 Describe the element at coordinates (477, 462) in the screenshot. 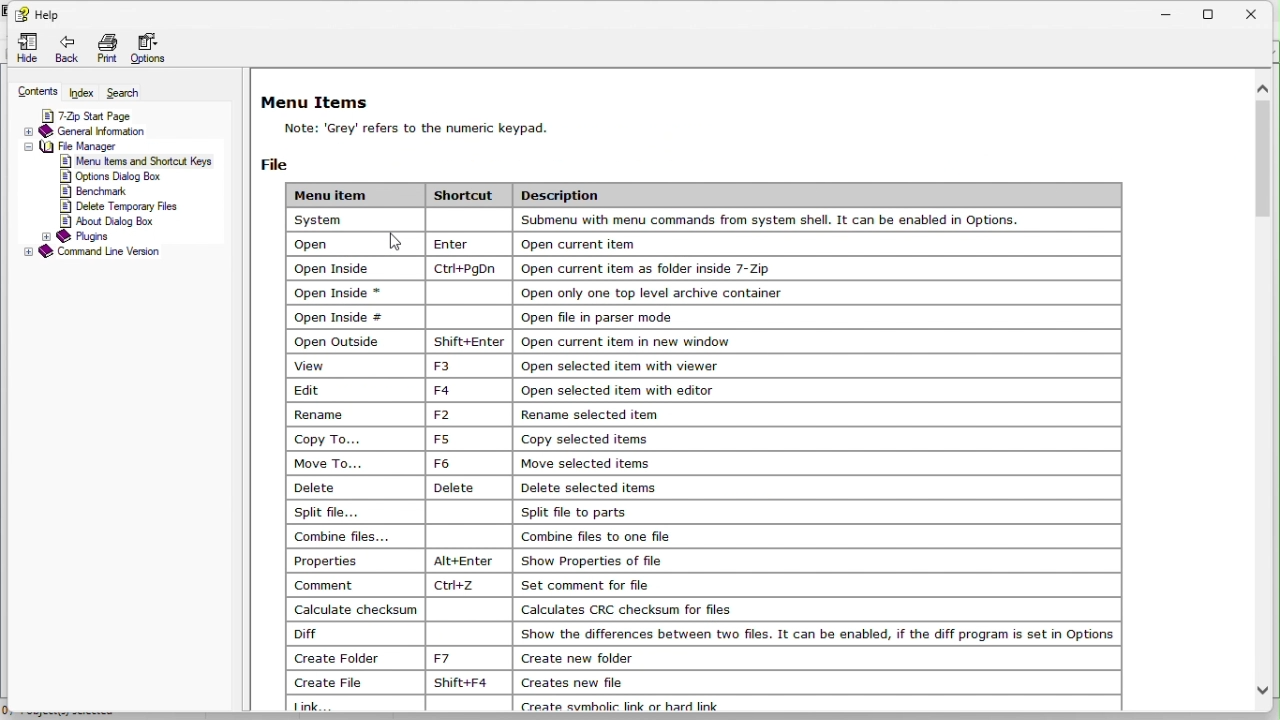

I see `| Move To... | Fe | Move selected items` at that location.